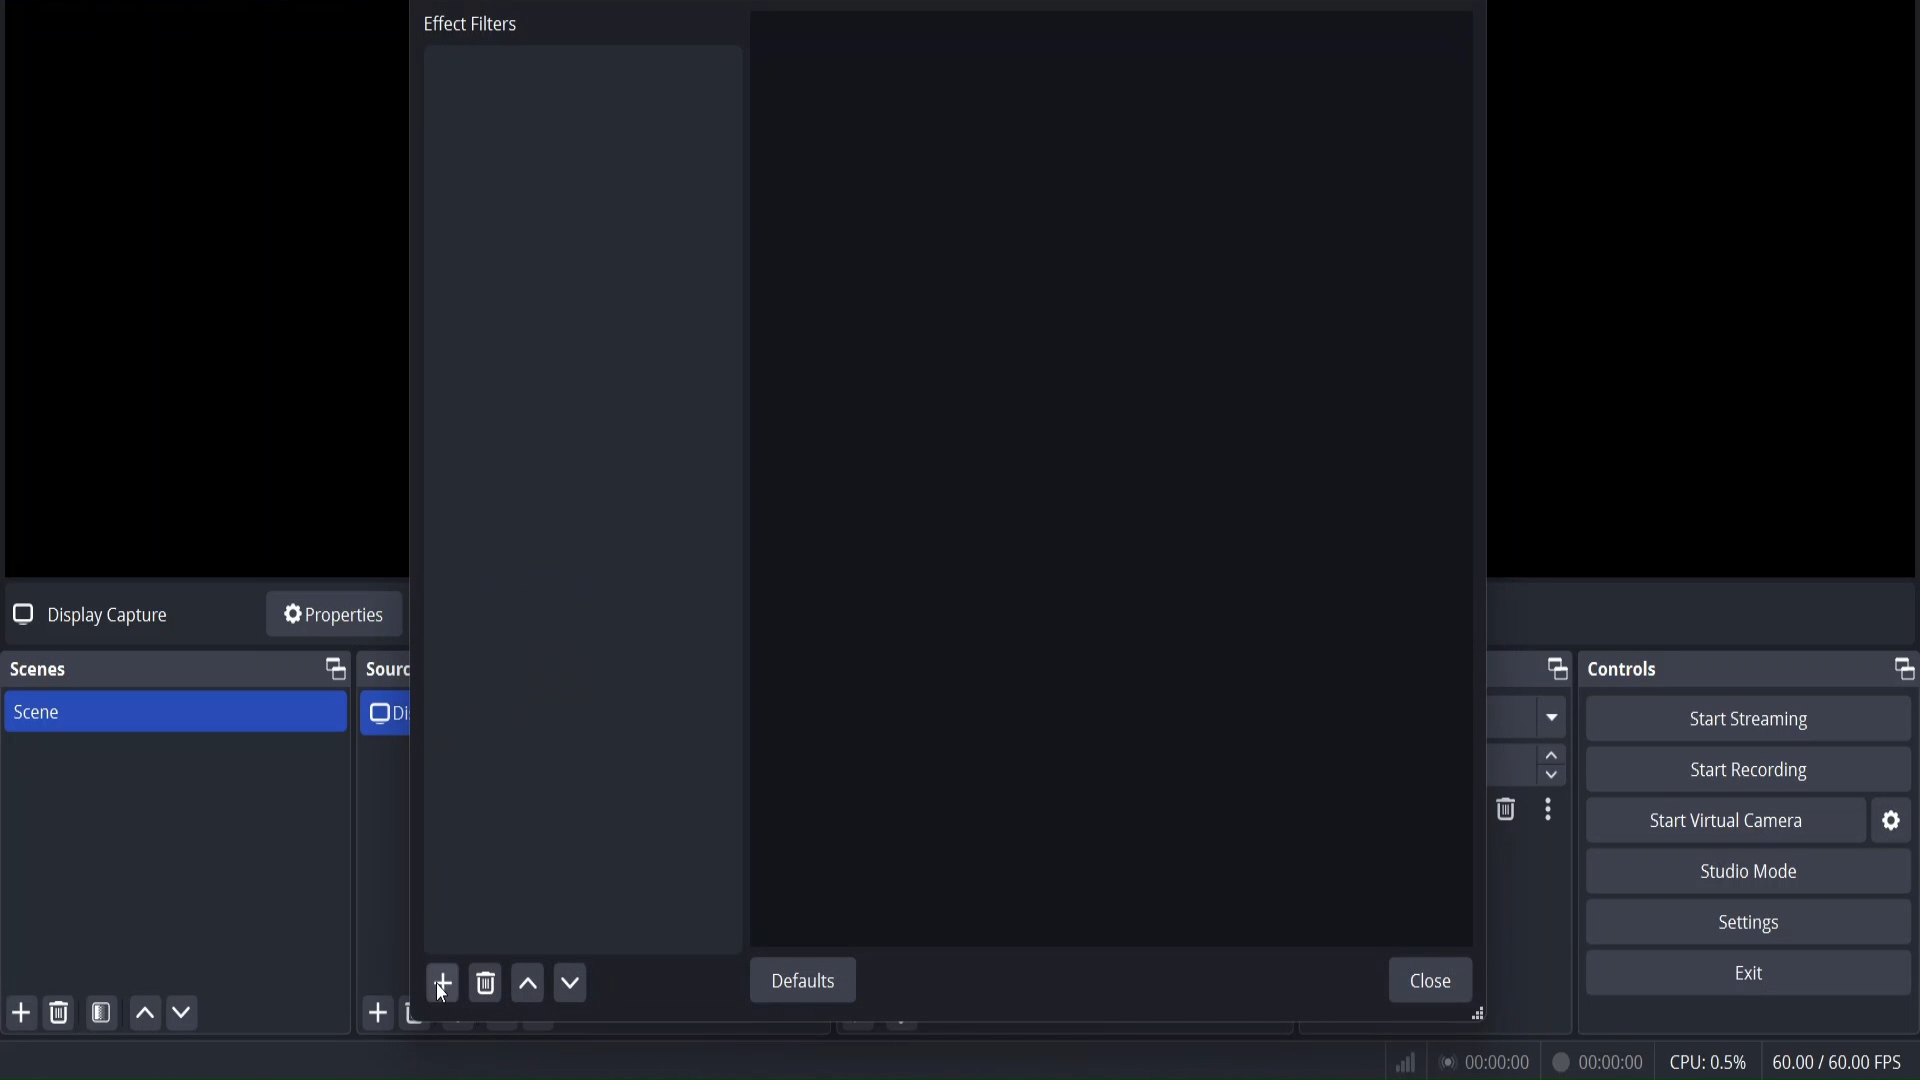 The image size is (1920, 1080). I want to click on no source selected, so click(86, 613).